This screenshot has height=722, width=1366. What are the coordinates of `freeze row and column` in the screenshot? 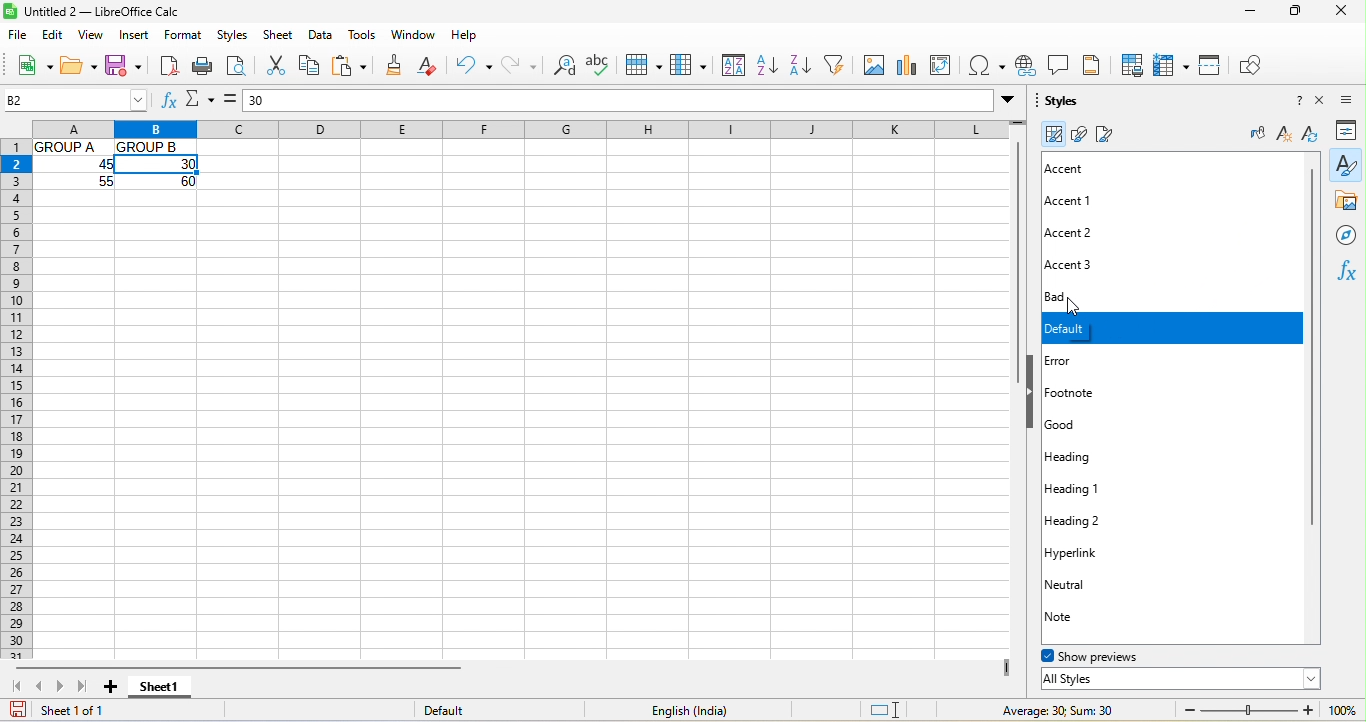 It's located at (1171, 67).